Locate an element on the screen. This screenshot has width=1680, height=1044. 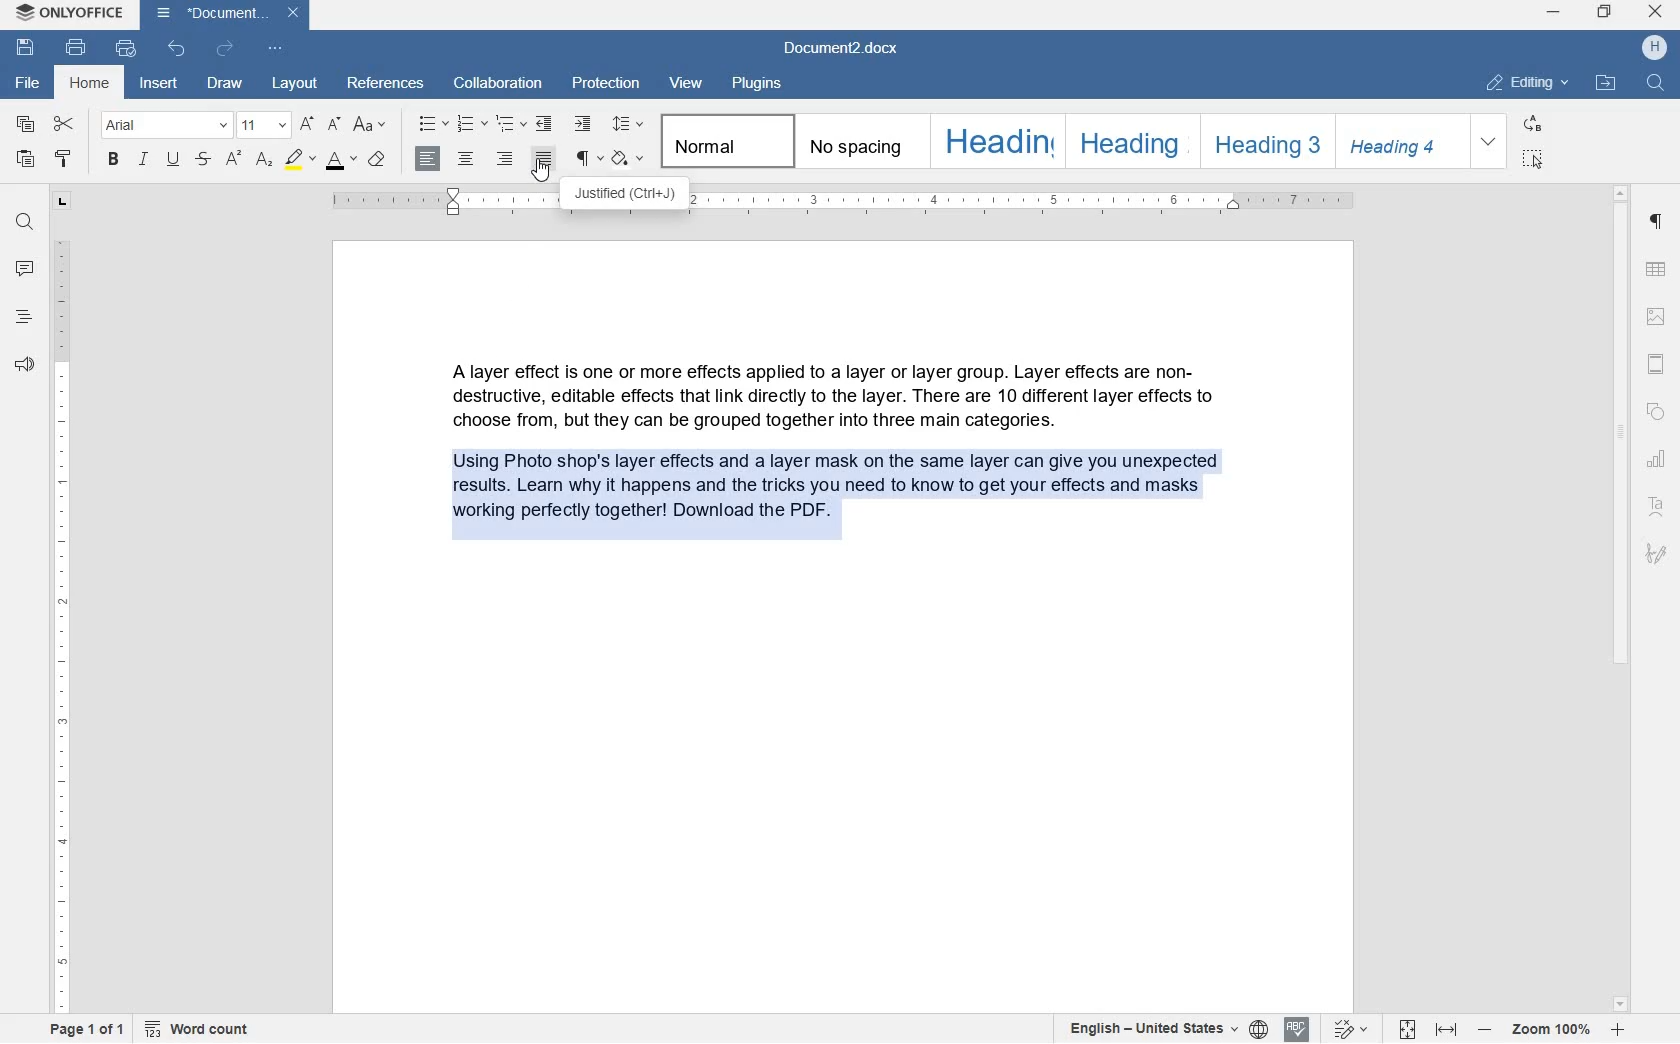
COMMENTS is located at coordinates (23, 268).